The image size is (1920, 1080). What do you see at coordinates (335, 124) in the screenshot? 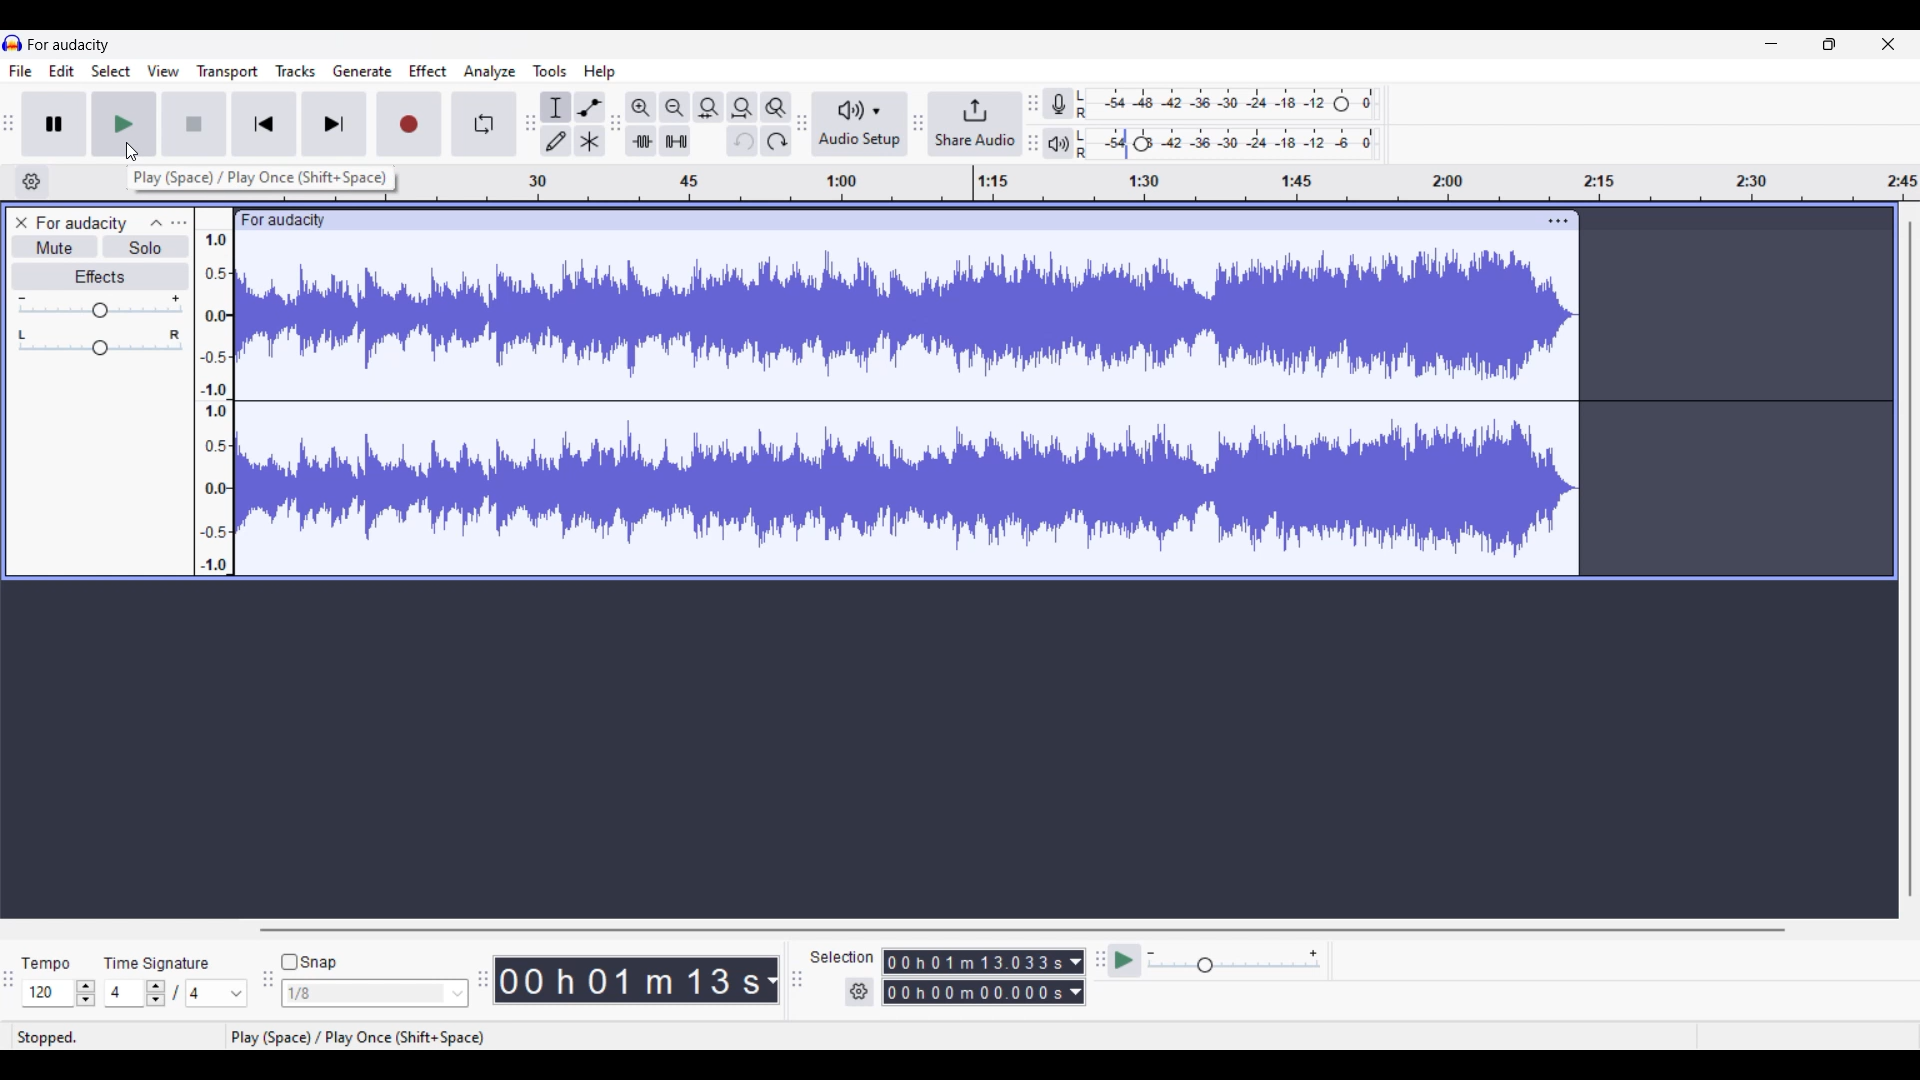
I see `Skip/Select to end` at bounding box center [335, 124].